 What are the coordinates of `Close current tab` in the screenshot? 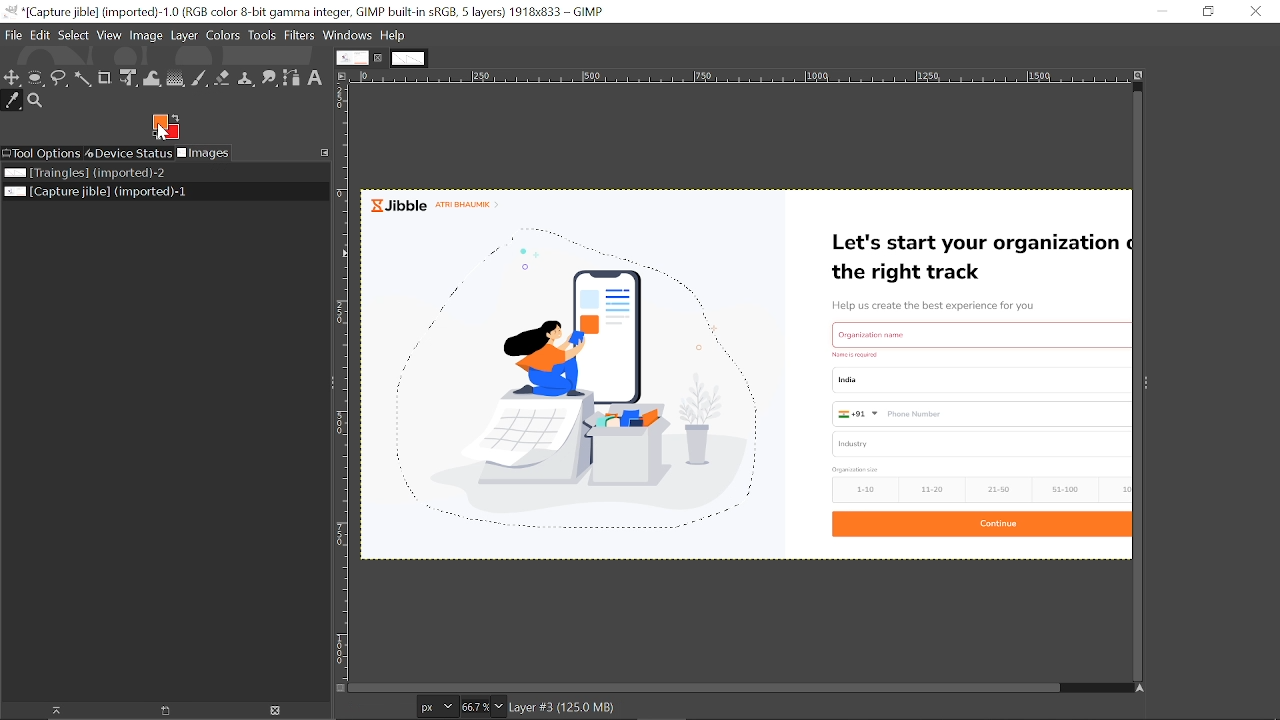 It's located at (379, 58).